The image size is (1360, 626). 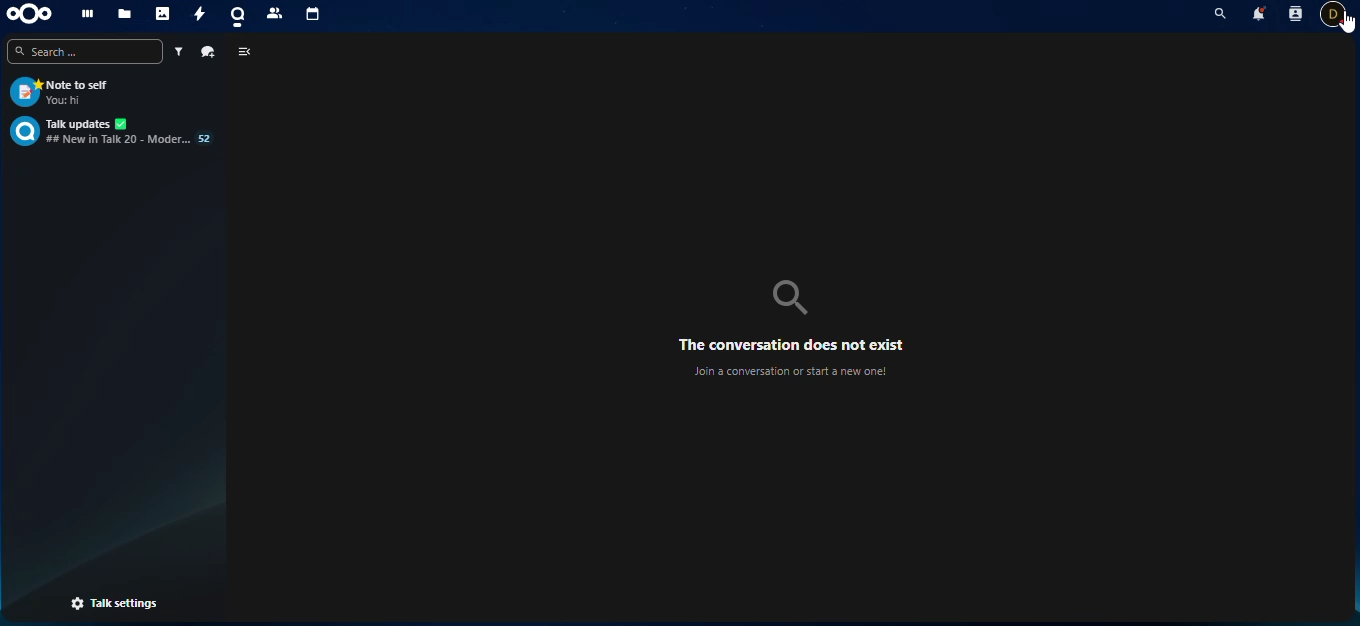 What do you see at coordinates (246, 52) in the screenshot?
I see `view` at bounding box center [246, 52].